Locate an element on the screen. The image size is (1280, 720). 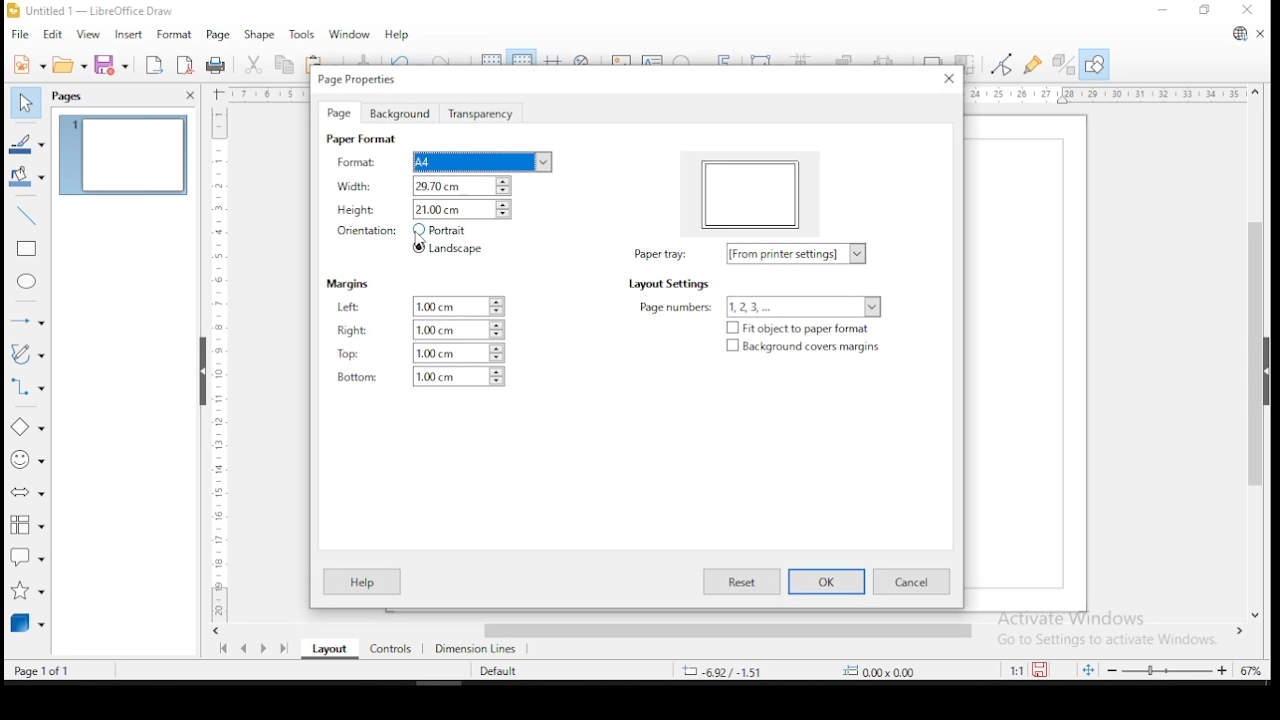
insert textbox is located at coordinates (653, 59).